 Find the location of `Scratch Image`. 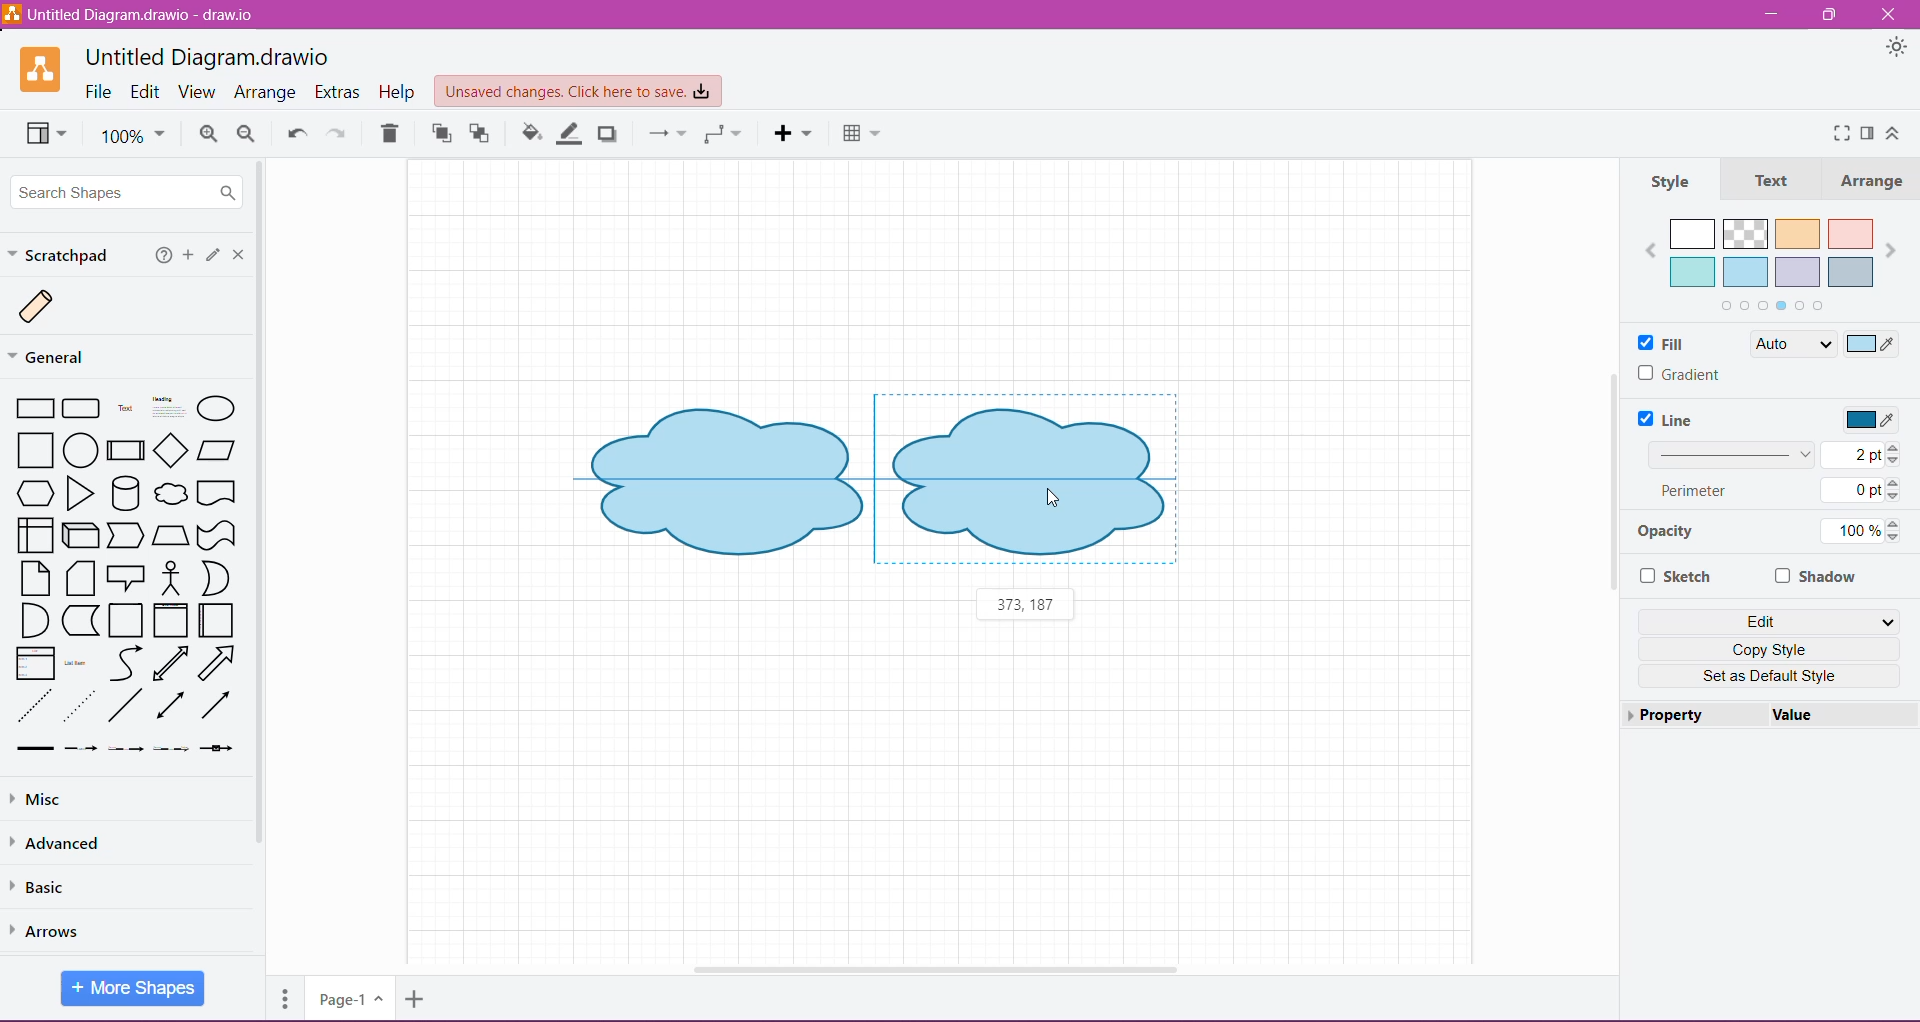

Scratch Image is located at coordinates (52, 308).